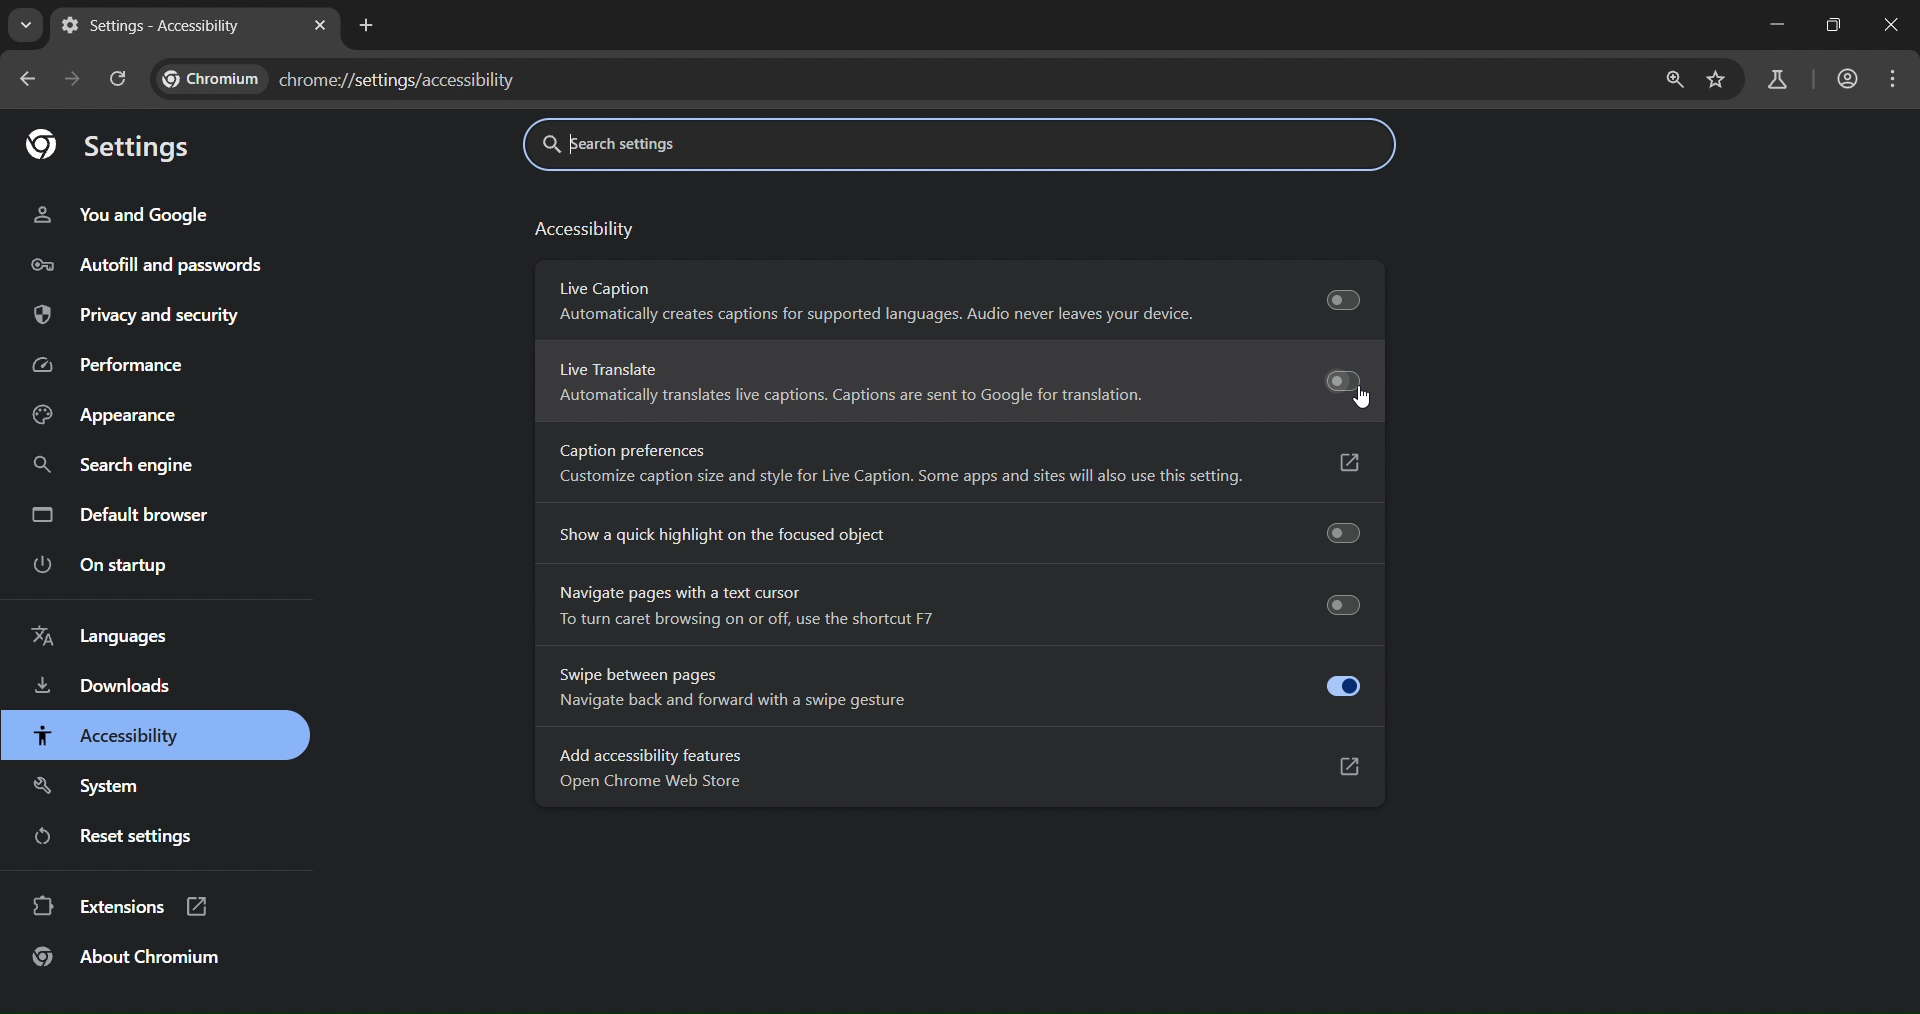 The width and height of the screenshot is (1920, 1014). Describe the element at coordinates (1335, 604) in the screenshot. I see `toogle` at that location.